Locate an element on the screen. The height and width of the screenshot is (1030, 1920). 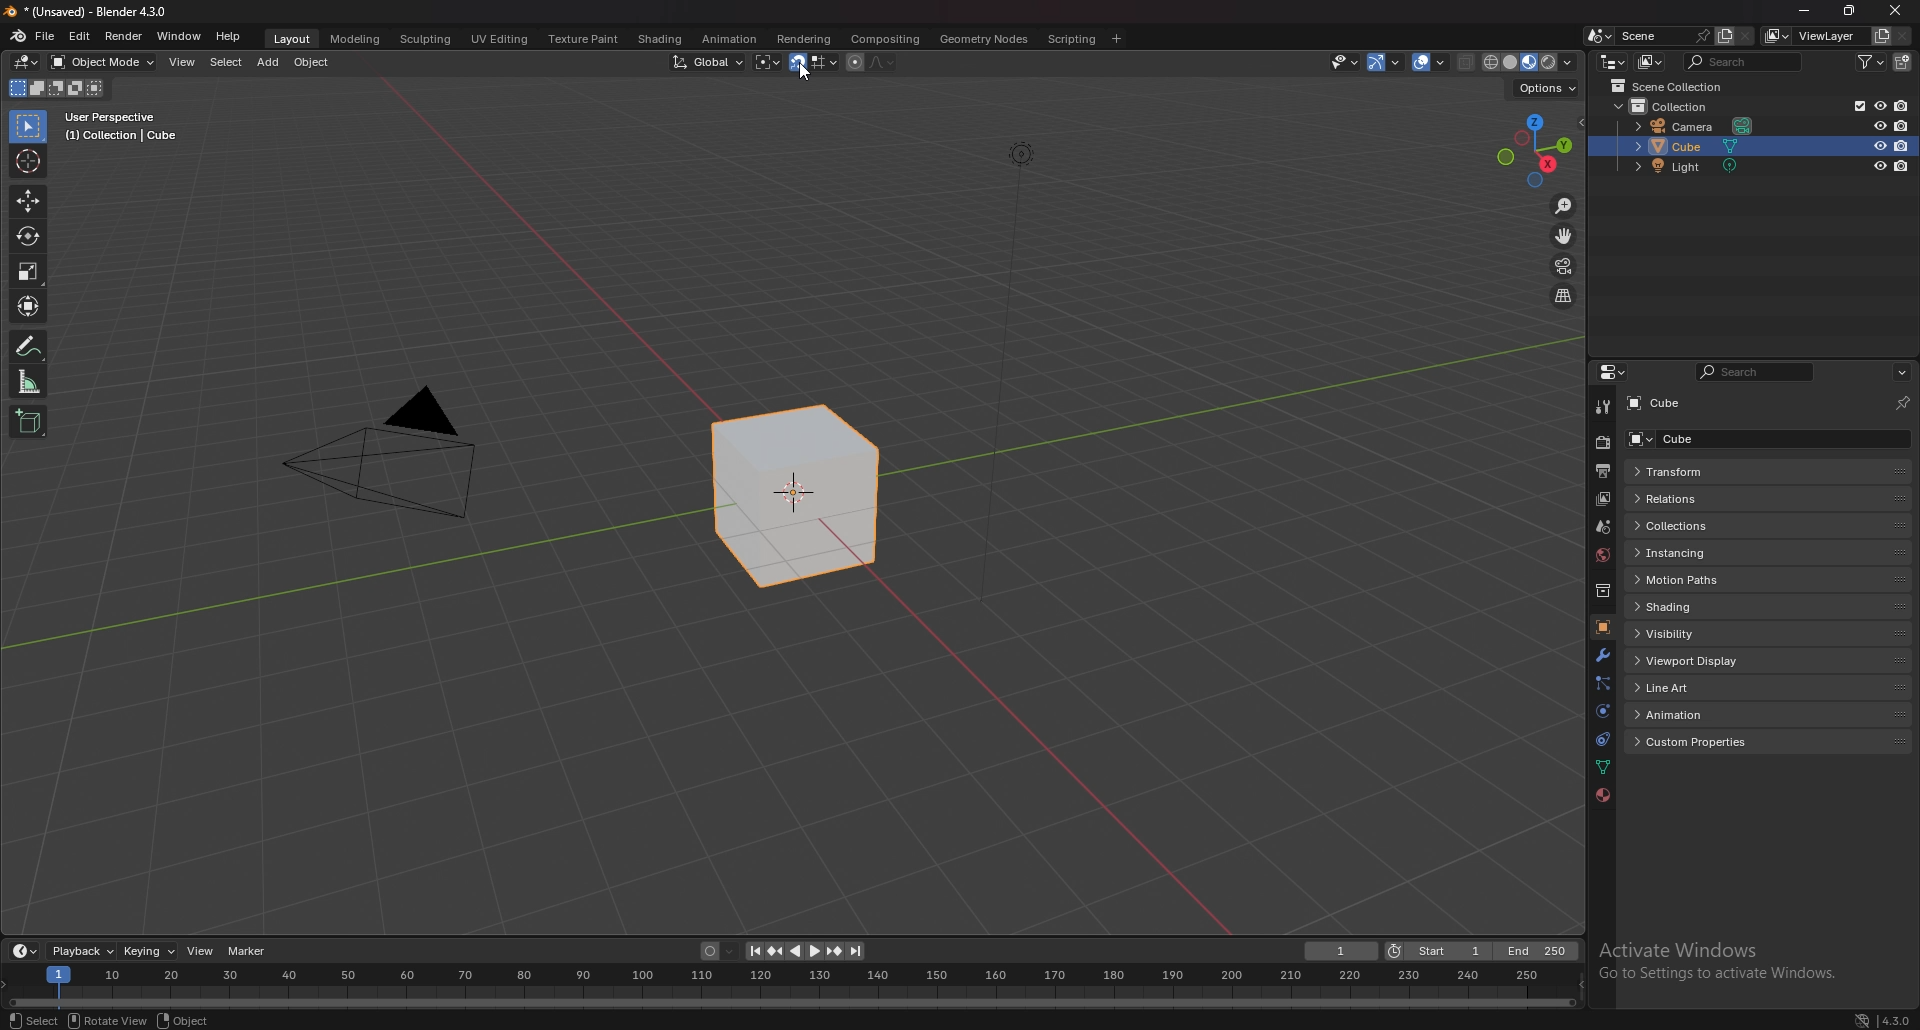
scene is located at coordinates (1664, 36).